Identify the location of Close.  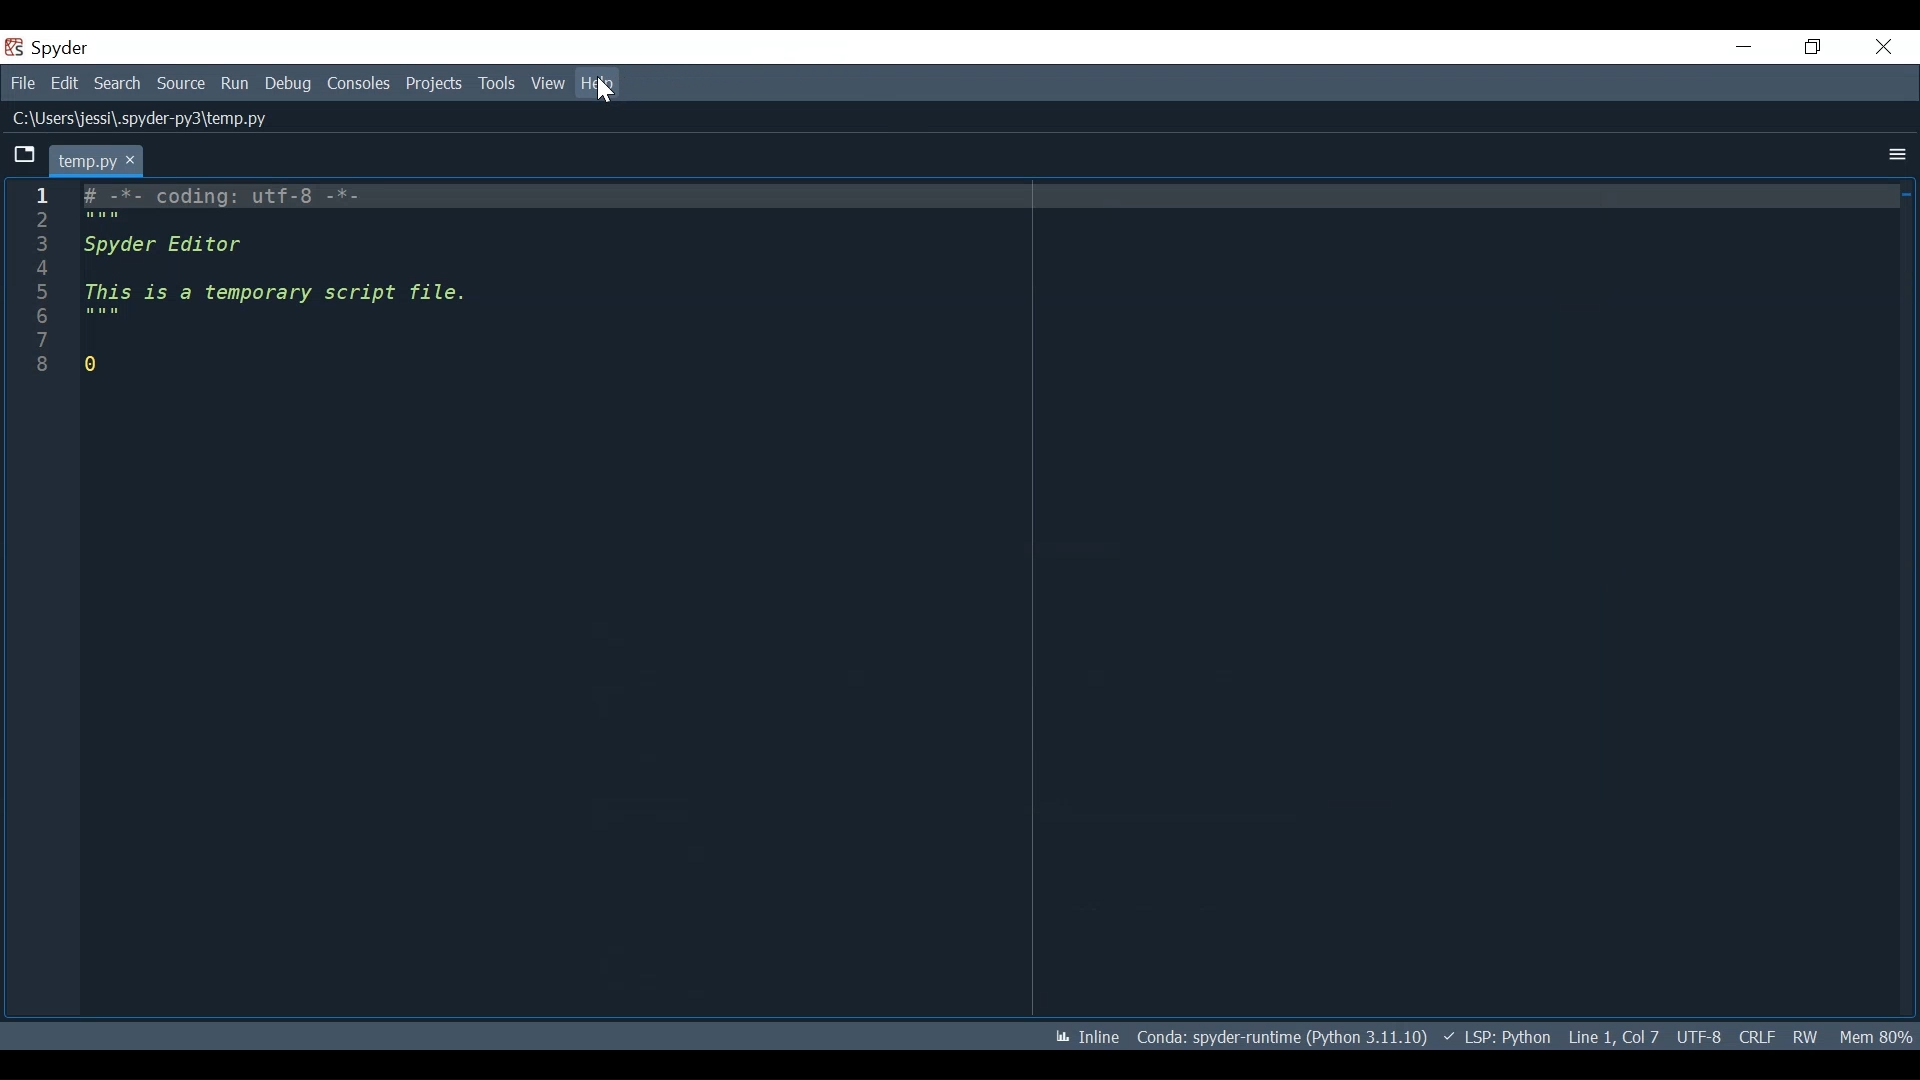
(1883, 47).